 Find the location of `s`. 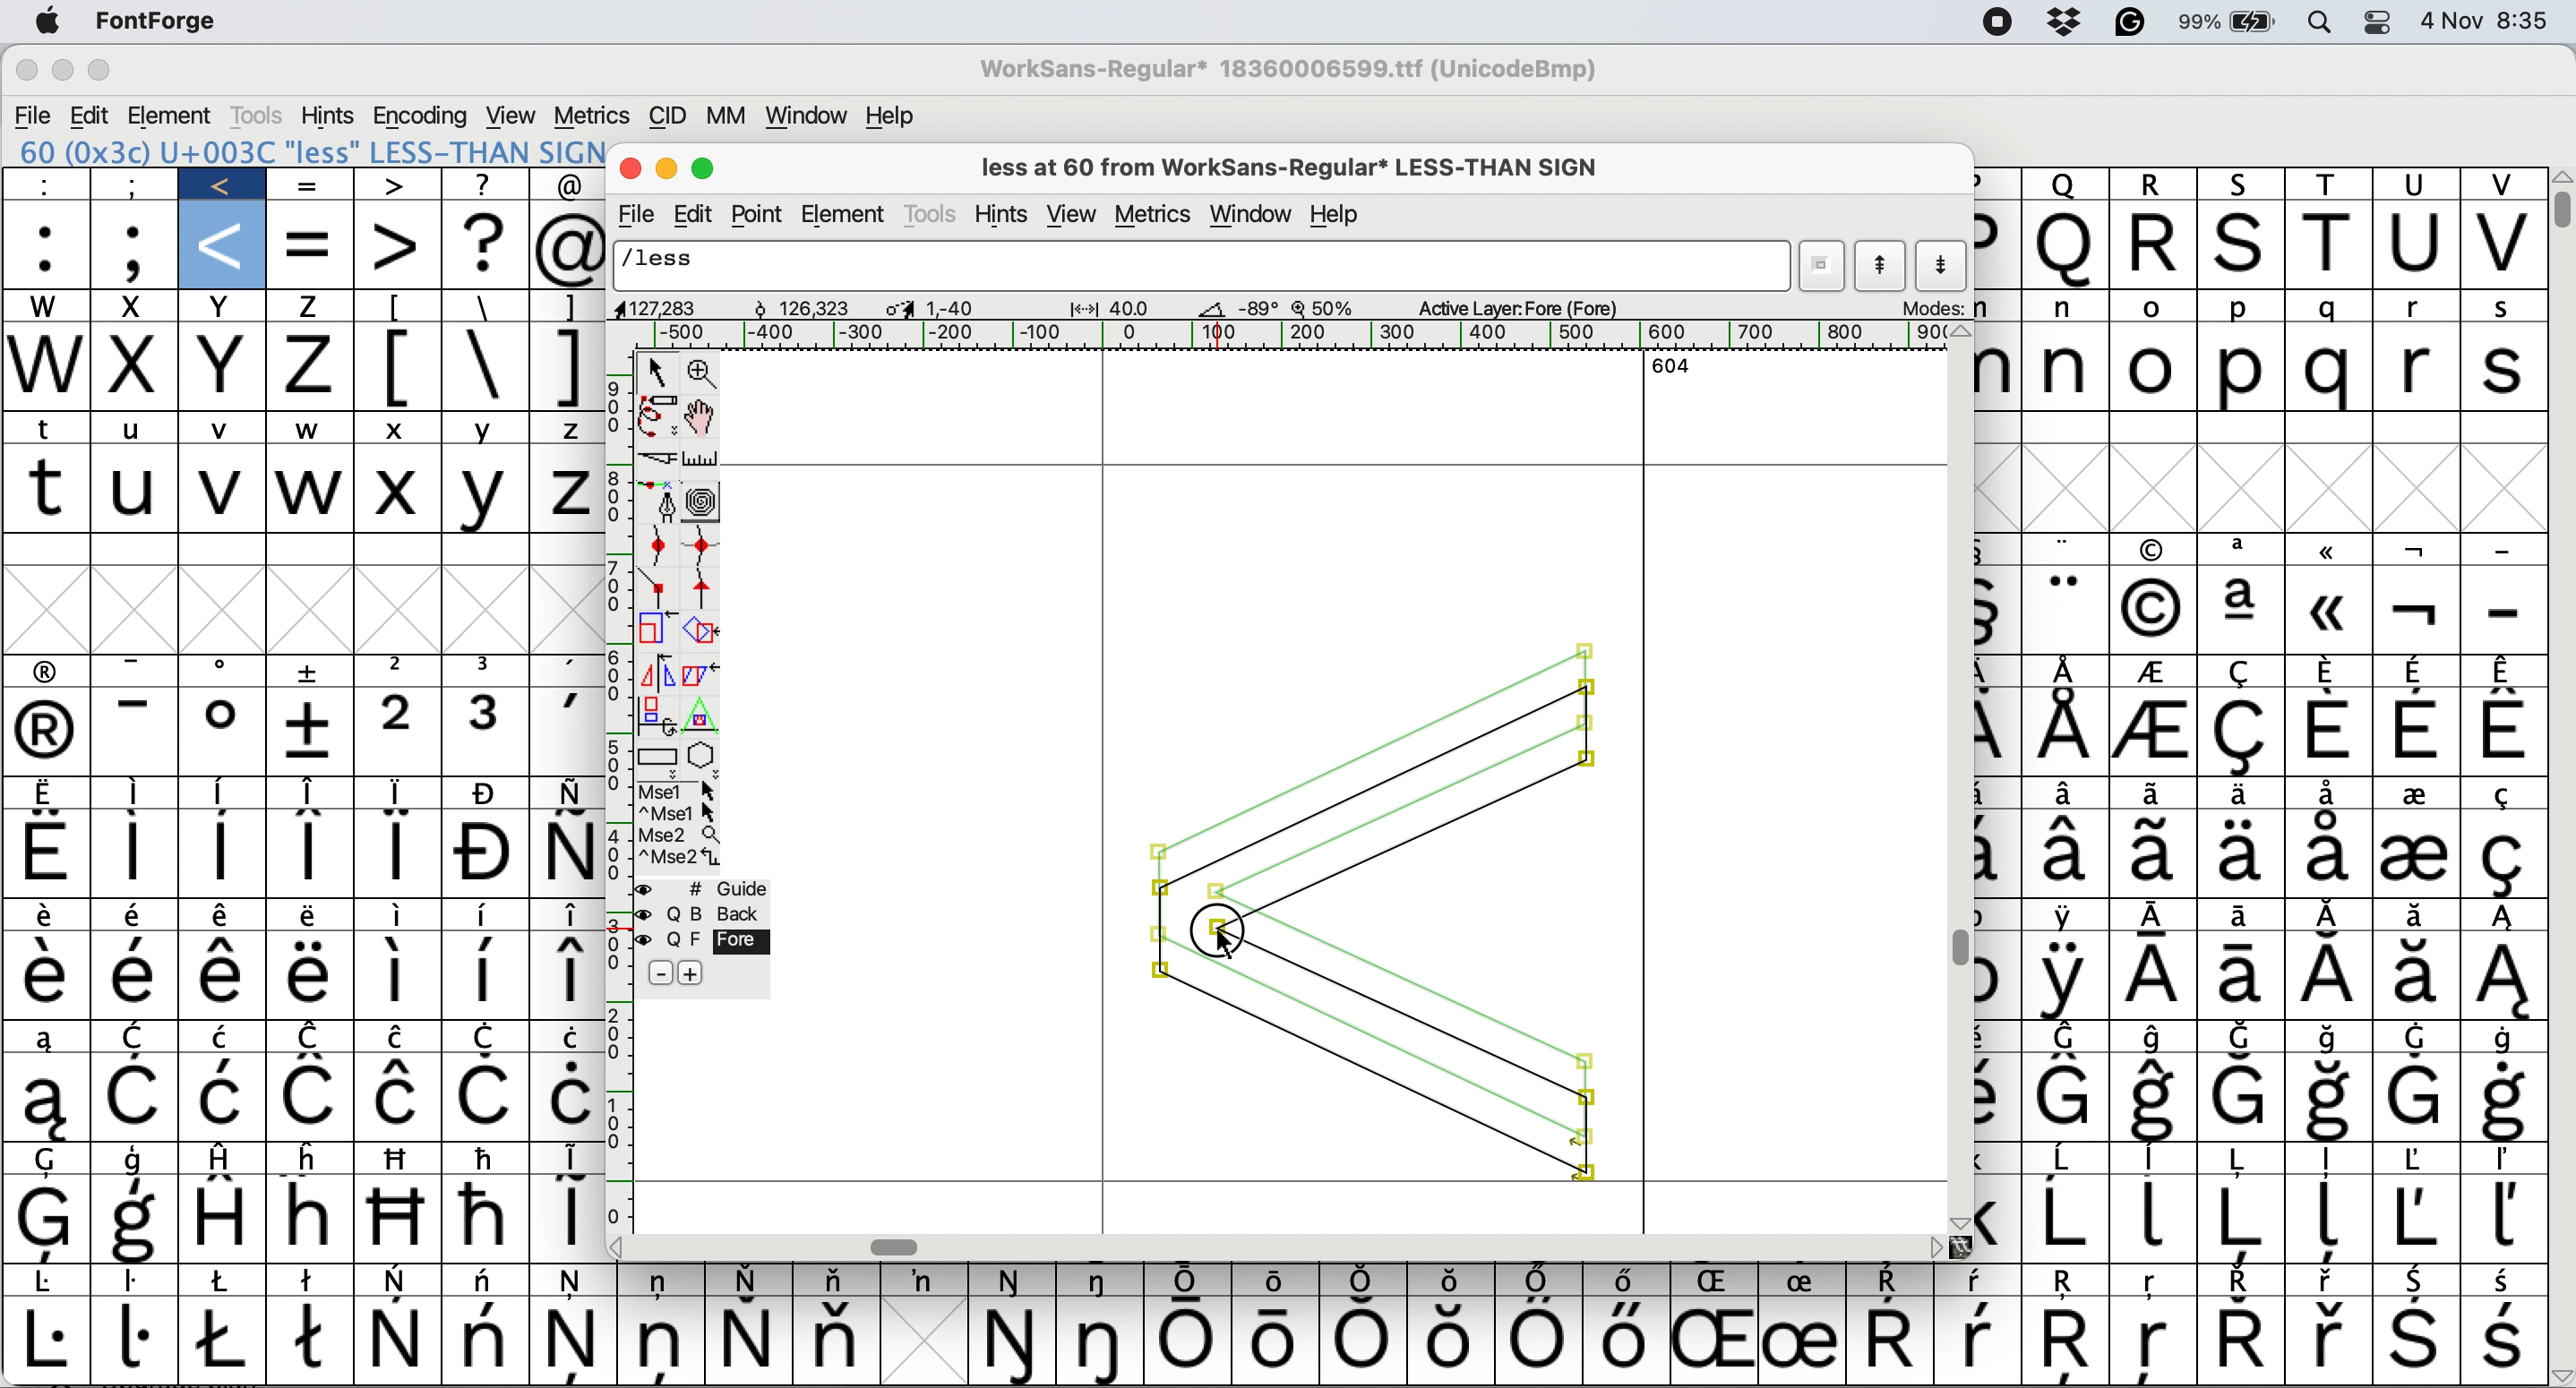

s is located at coordinates (2501, 370).